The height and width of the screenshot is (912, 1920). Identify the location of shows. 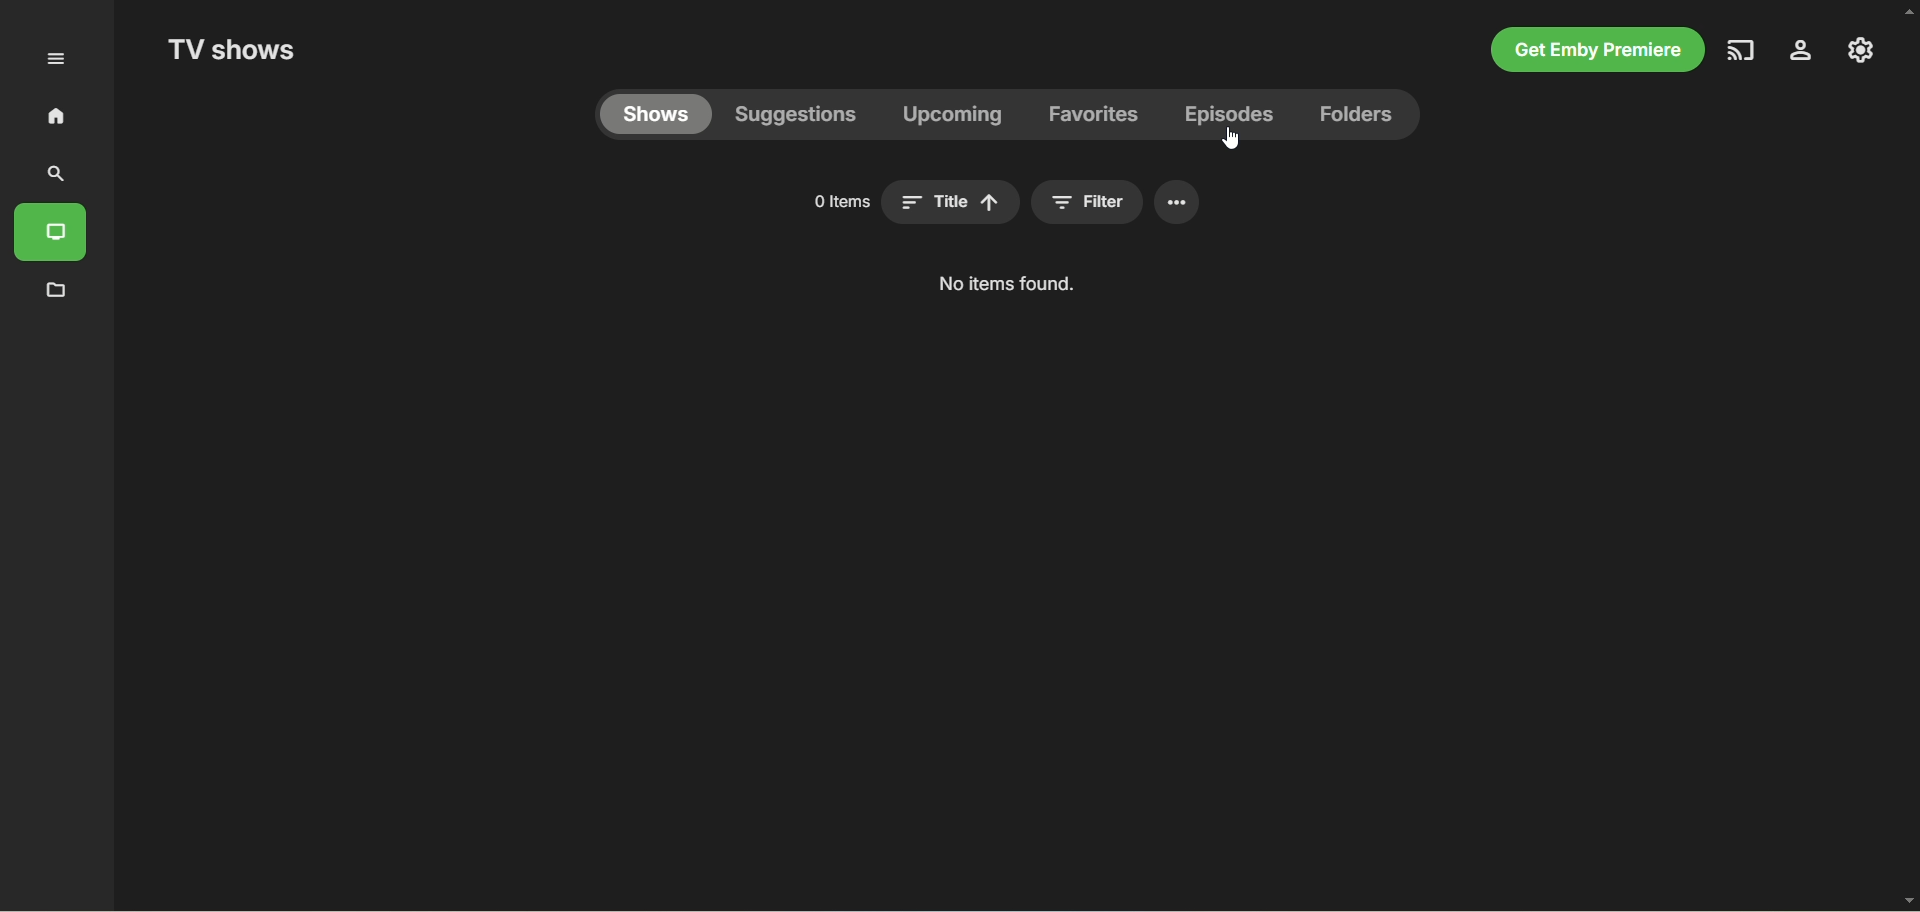
(656, 115).